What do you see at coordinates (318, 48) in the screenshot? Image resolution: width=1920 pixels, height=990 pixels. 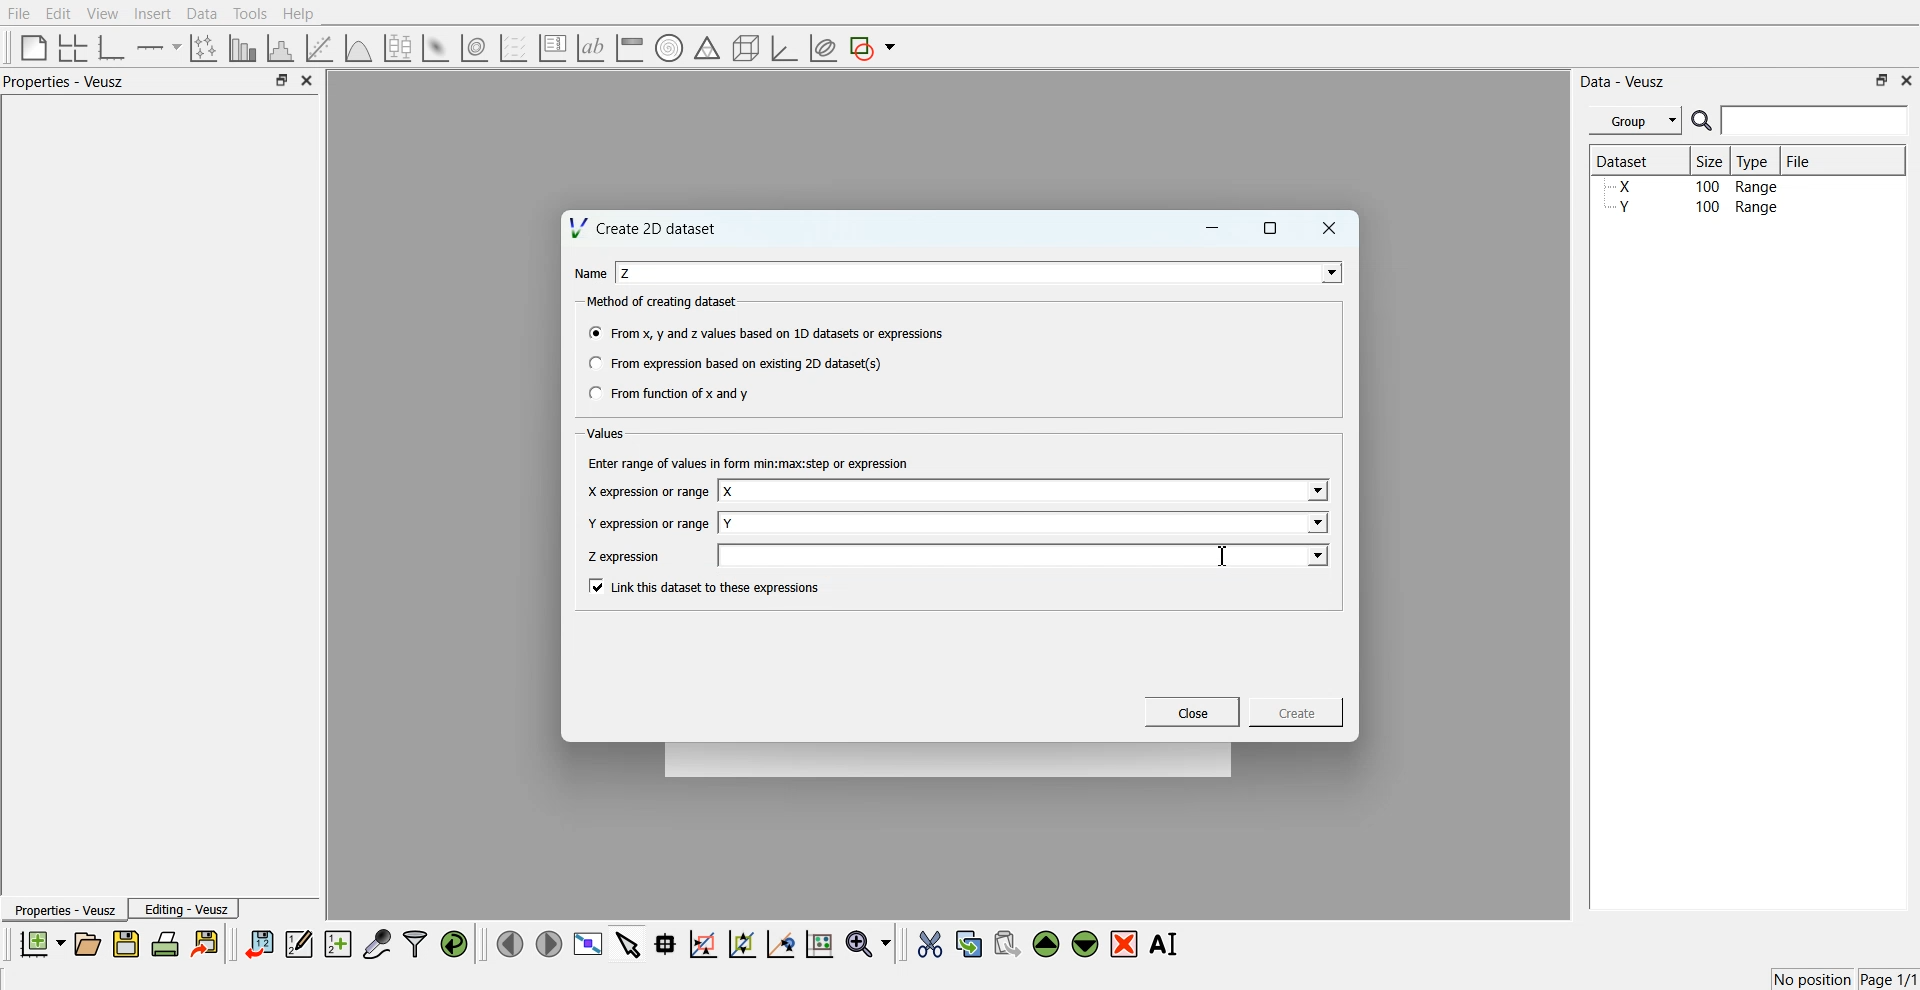 I see `Fit a function of data` at bounding box center [318, 48].